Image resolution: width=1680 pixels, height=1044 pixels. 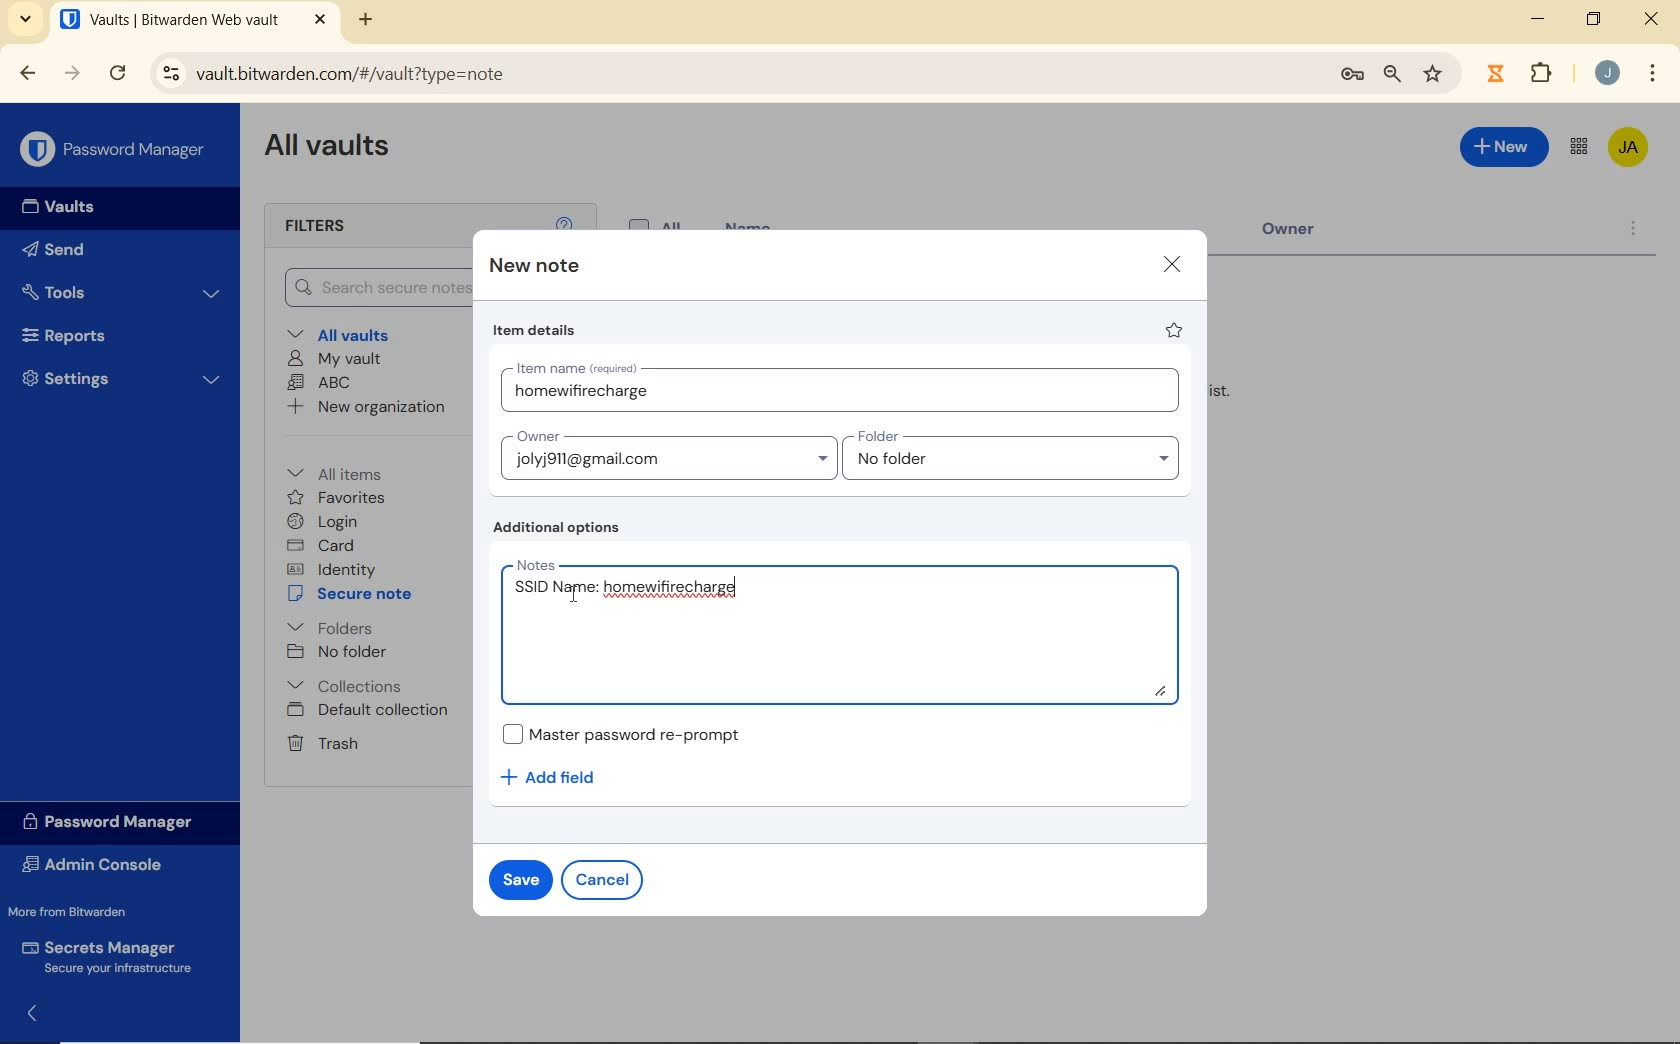 I want to click on zoom, so click(x=1393, y=76).